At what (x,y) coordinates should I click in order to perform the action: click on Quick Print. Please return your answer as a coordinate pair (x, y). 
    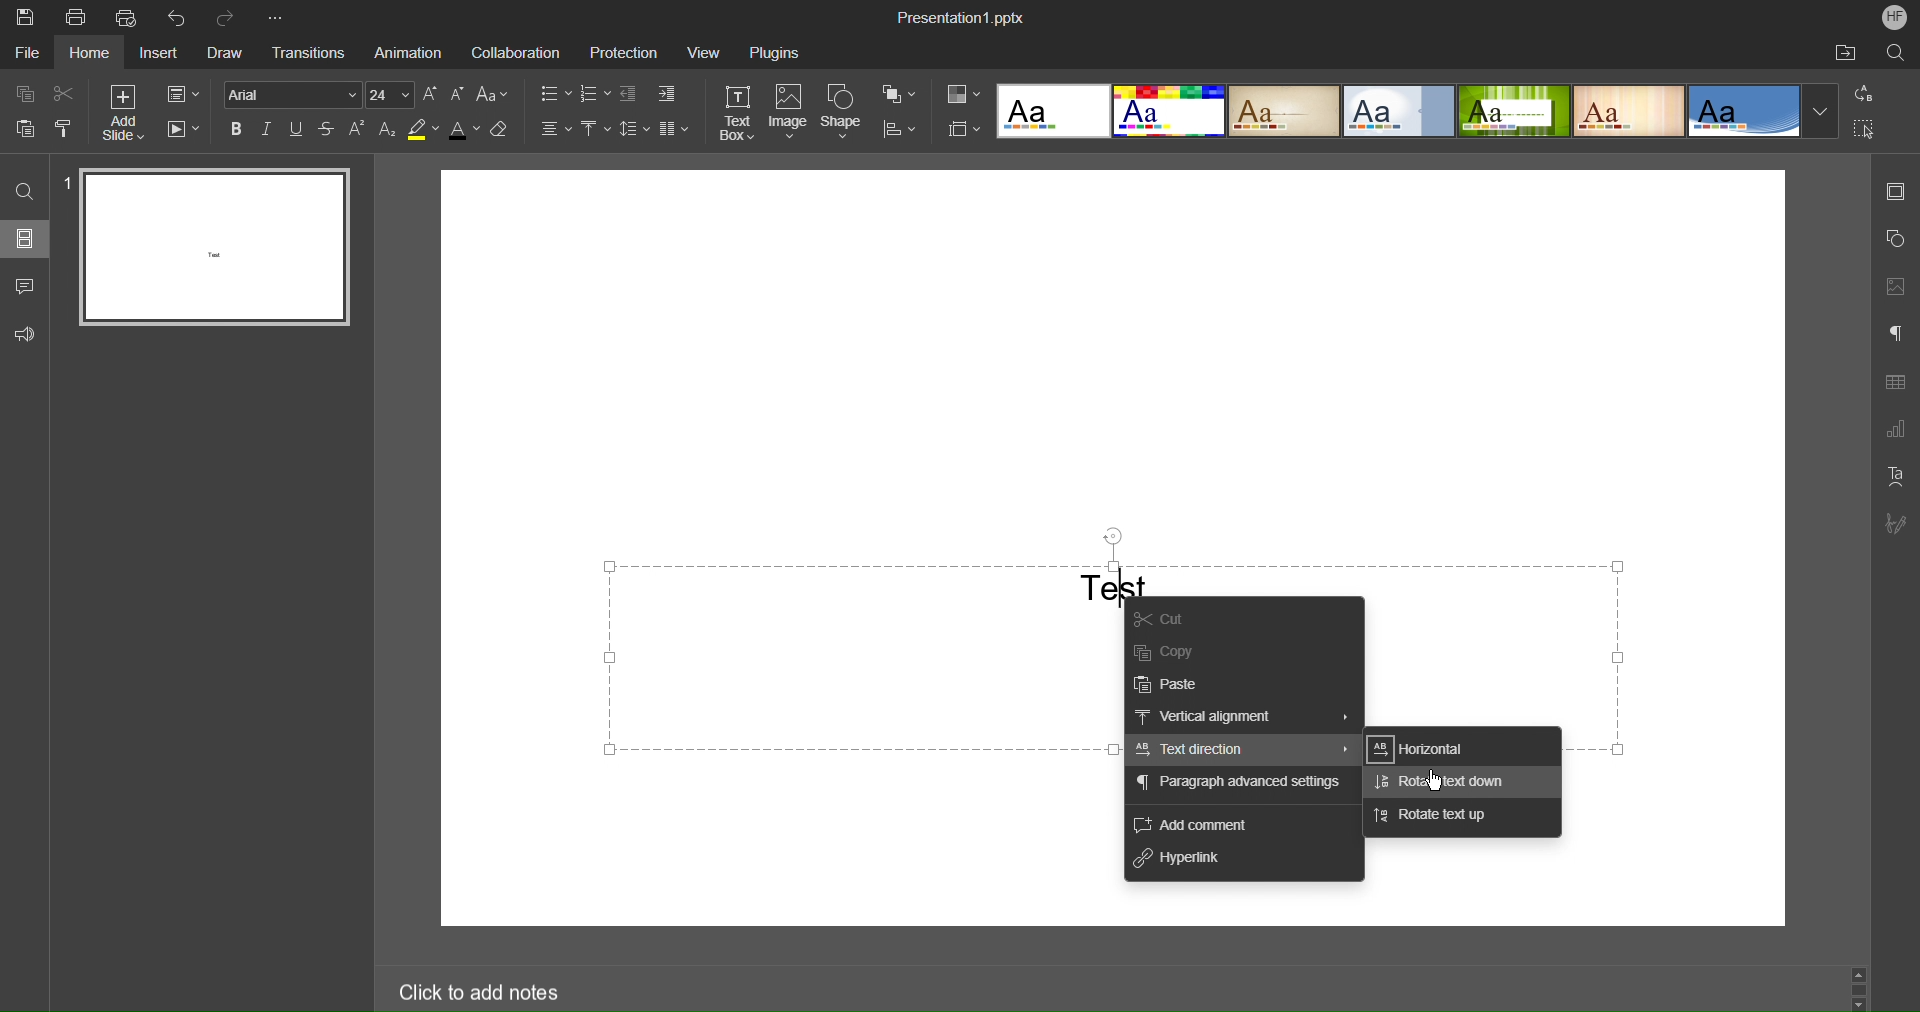
    Looking at the image, I should click on (129, 17).